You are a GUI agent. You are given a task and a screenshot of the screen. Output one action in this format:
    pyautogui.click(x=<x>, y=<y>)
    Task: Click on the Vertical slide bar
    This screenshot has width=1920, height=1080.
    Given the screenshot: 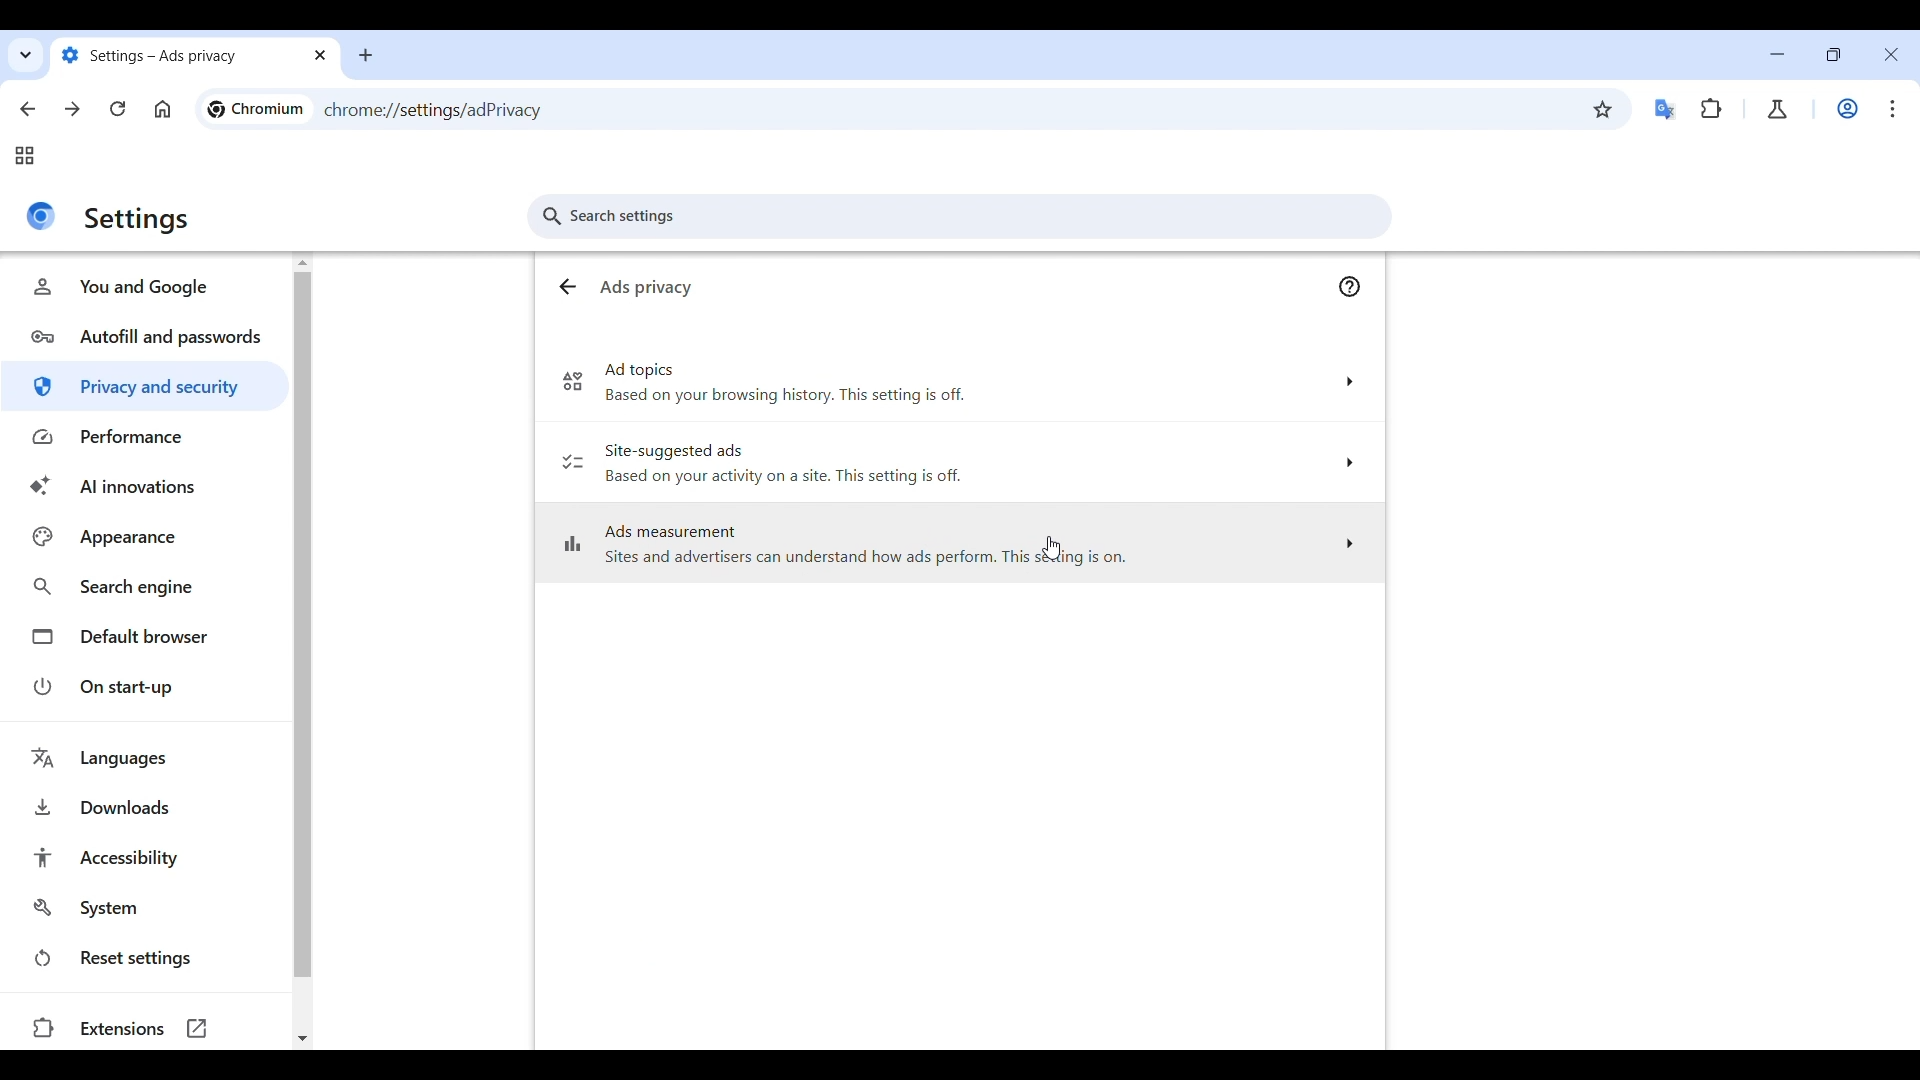 What is the action you would take?
    pyautogui.click(x=303, y=624)
    